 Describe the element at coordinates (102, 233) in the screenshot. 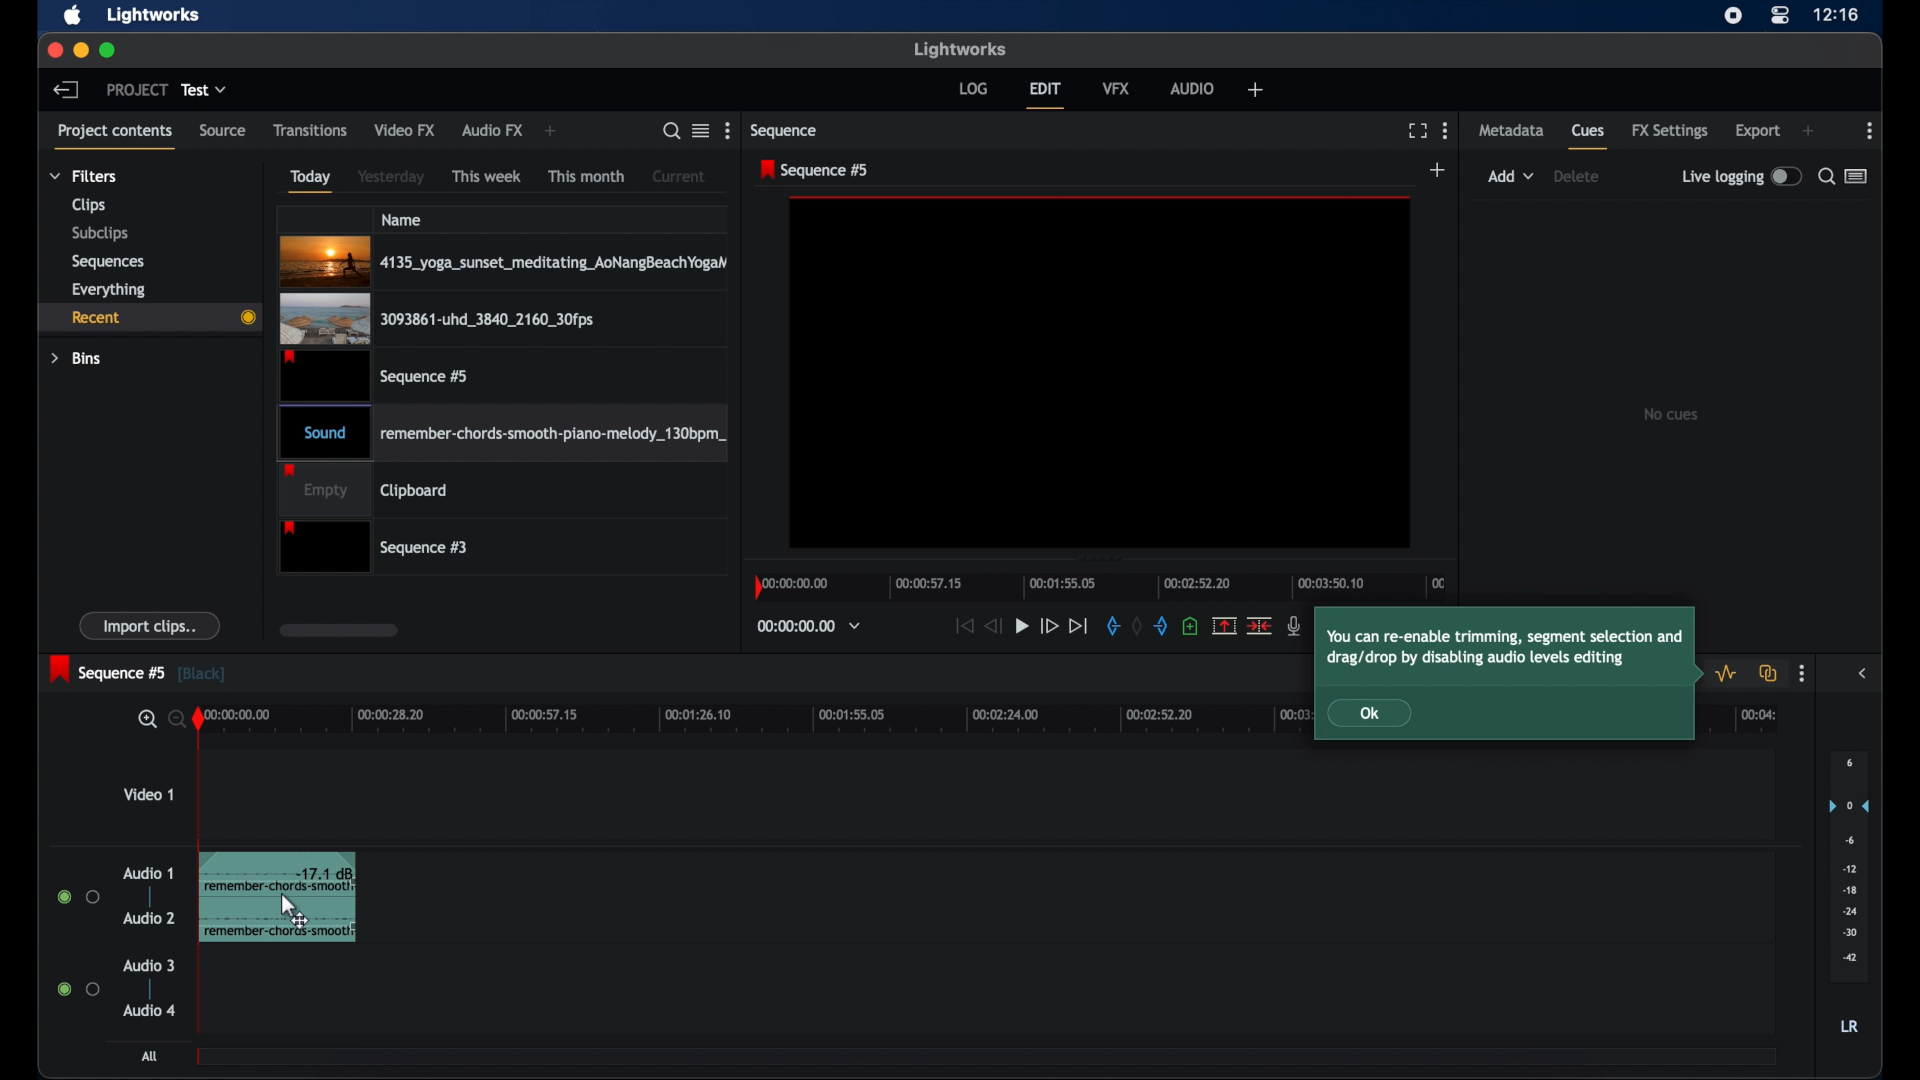

I see `subclips` at that location.